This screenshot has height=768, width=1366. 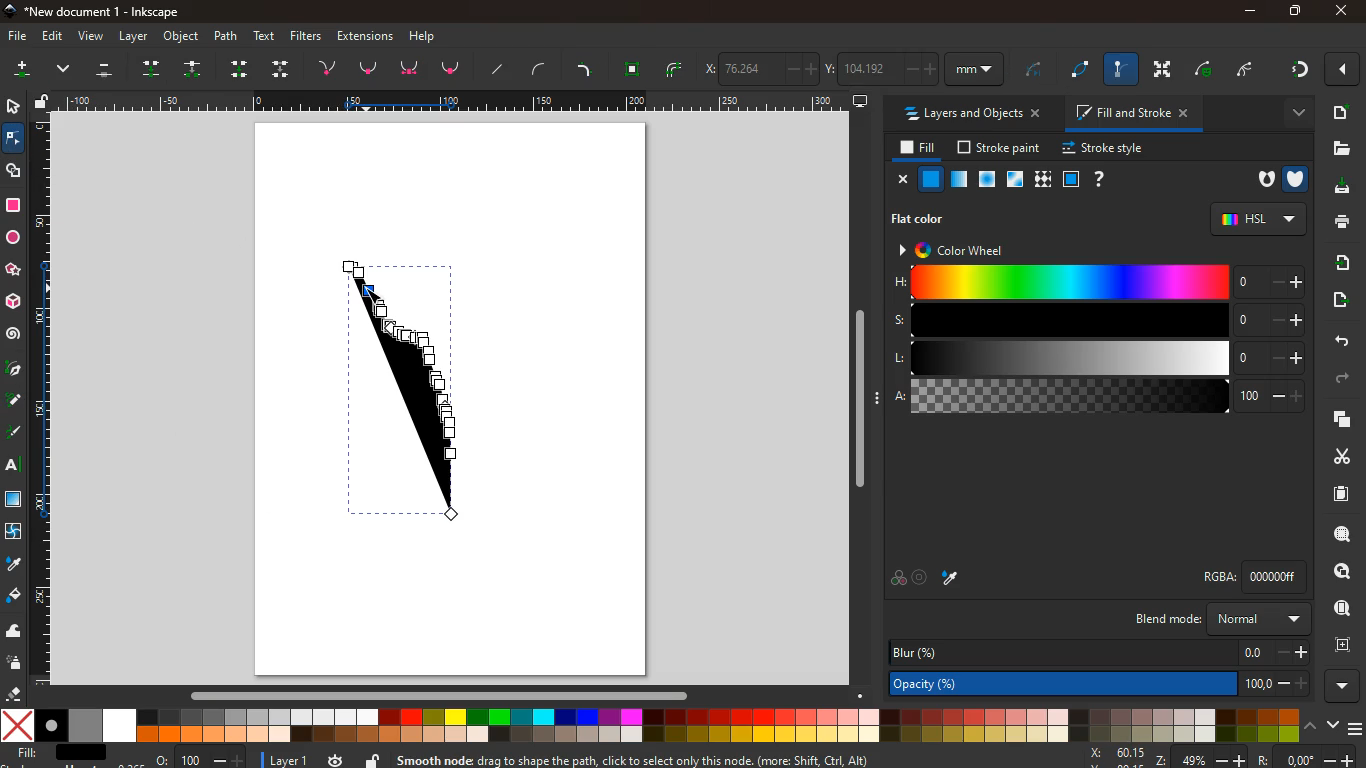 I want to click on use, so click(x=1343, y=609).